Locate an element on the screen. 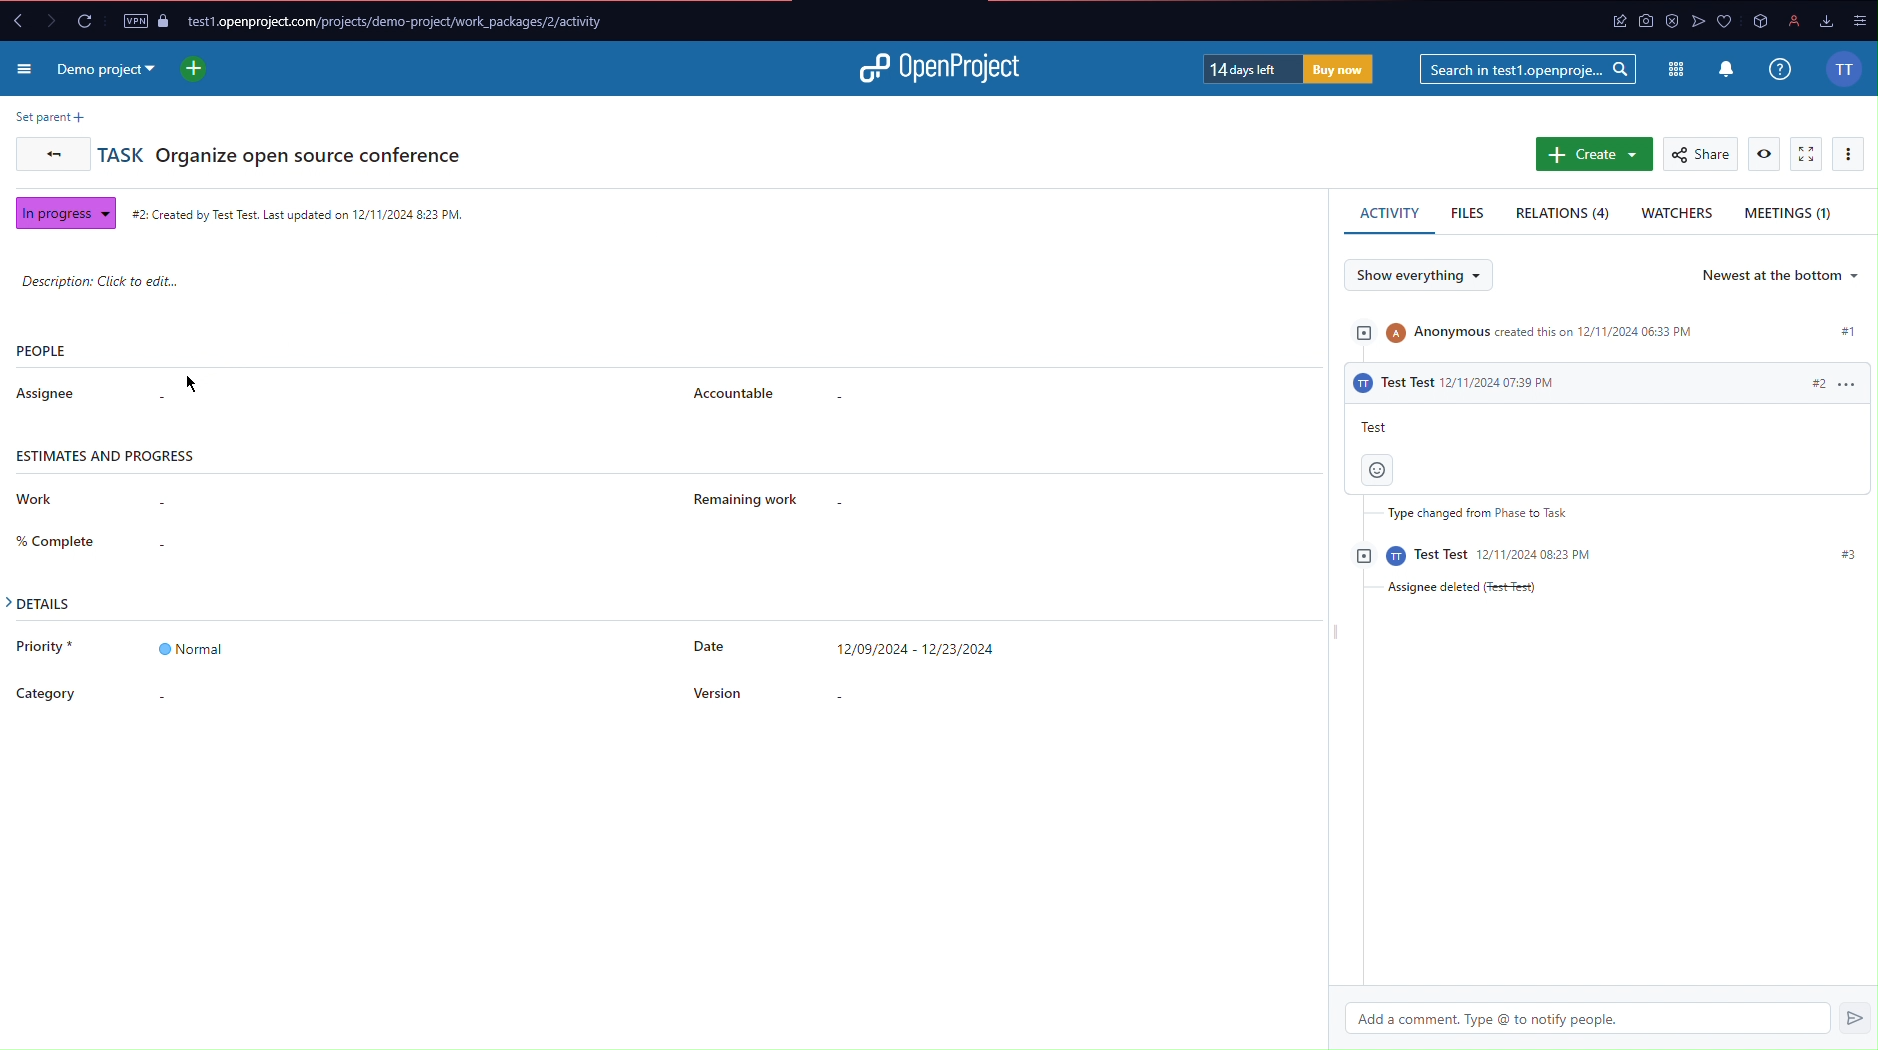 The height and width of the screenshot is (1050, 1878). app icon is located at coordinates (1597, 24).